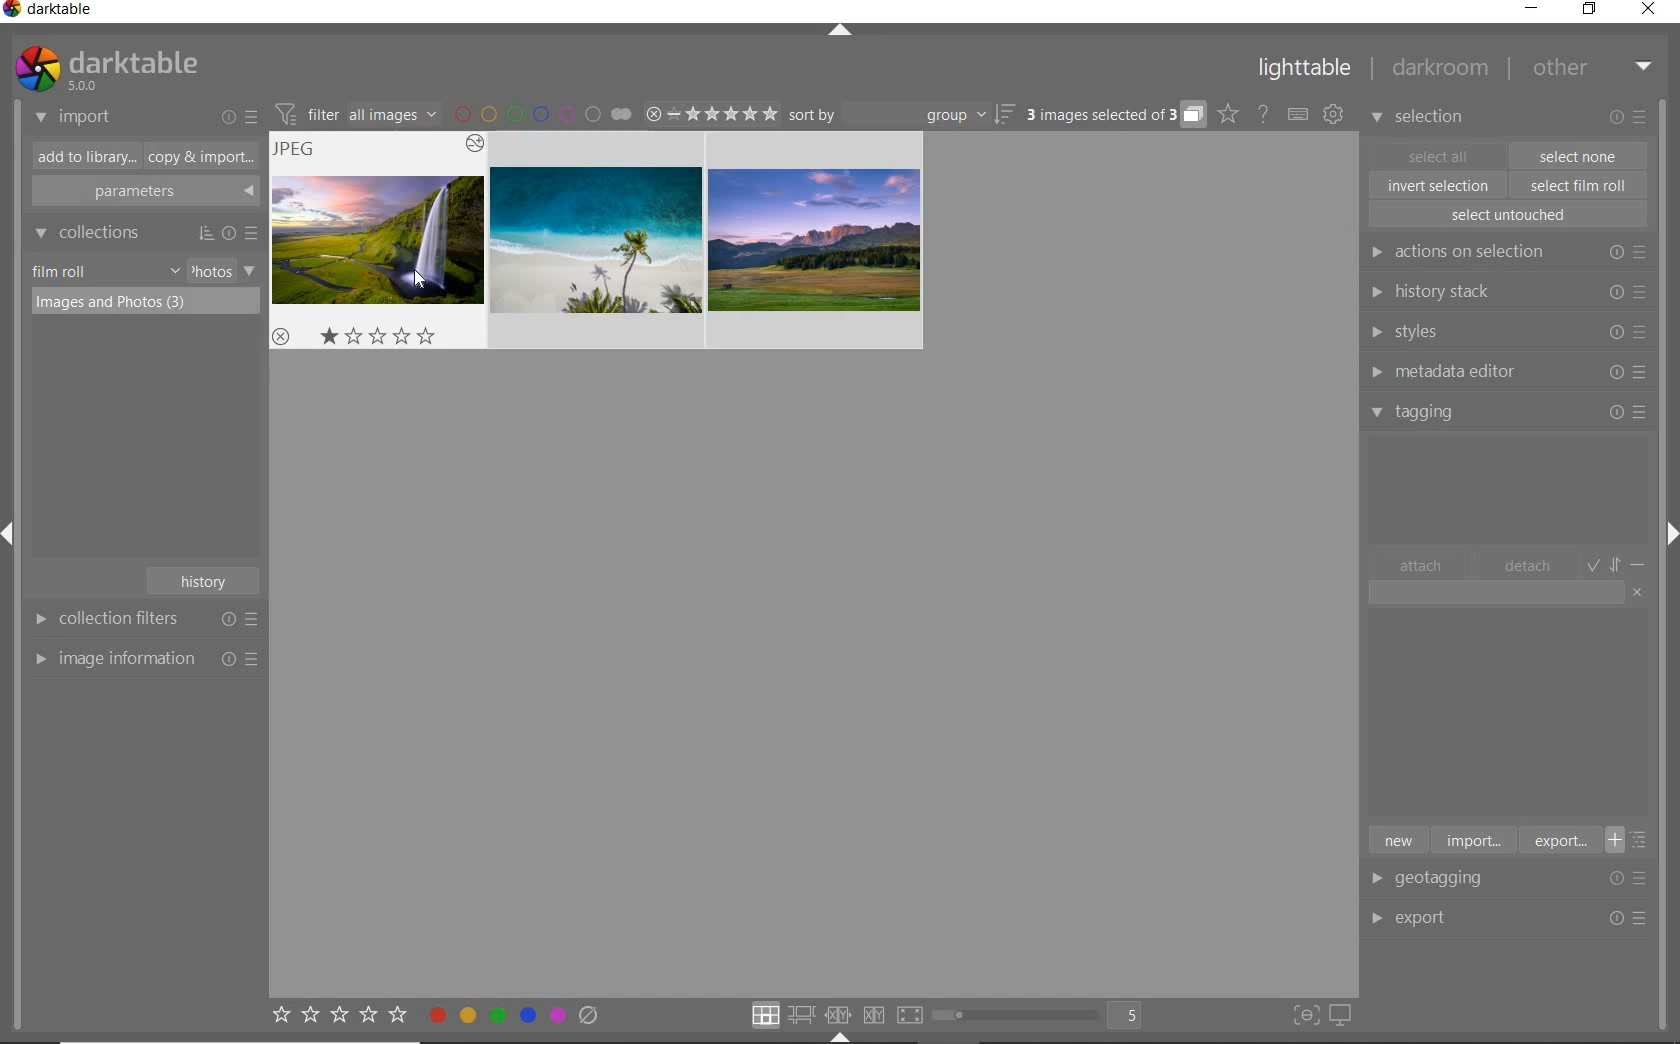  I want to click on collection filters, so click(143, 618).